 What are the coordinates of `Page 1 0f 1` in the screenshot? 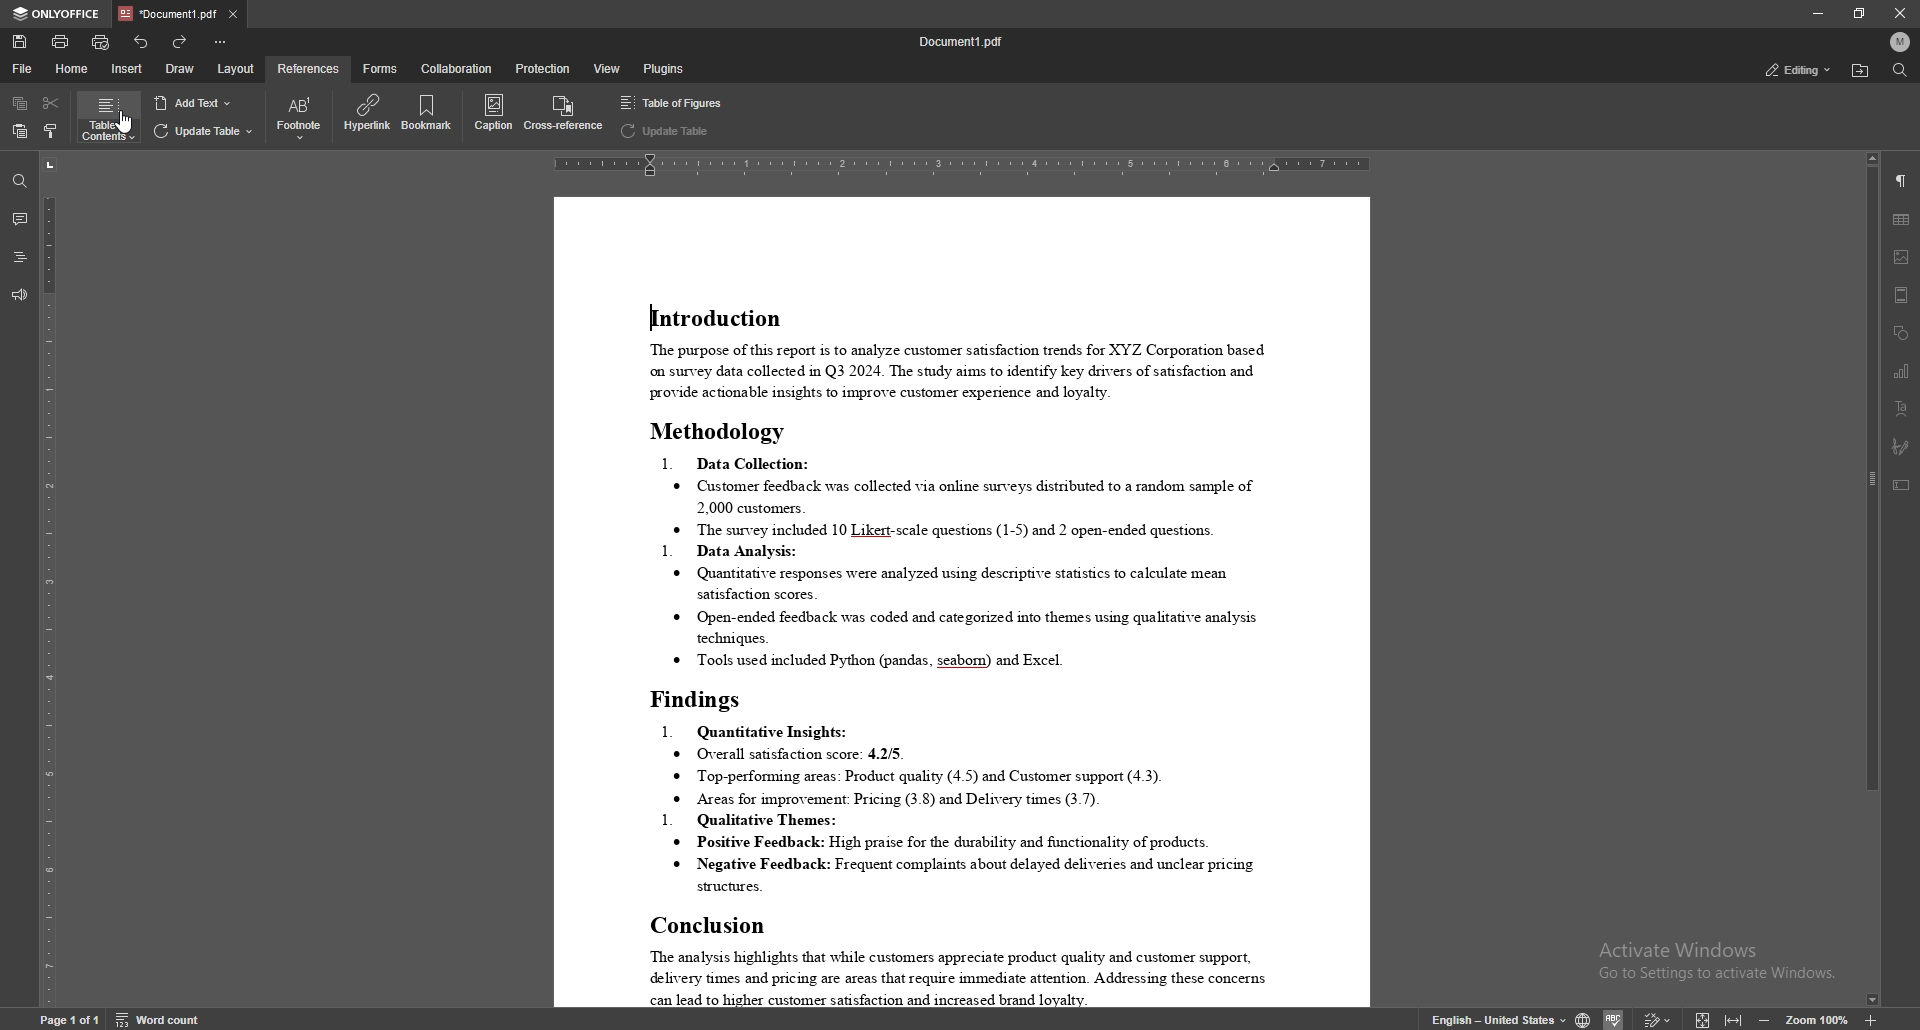 It's located at (72, 1019).